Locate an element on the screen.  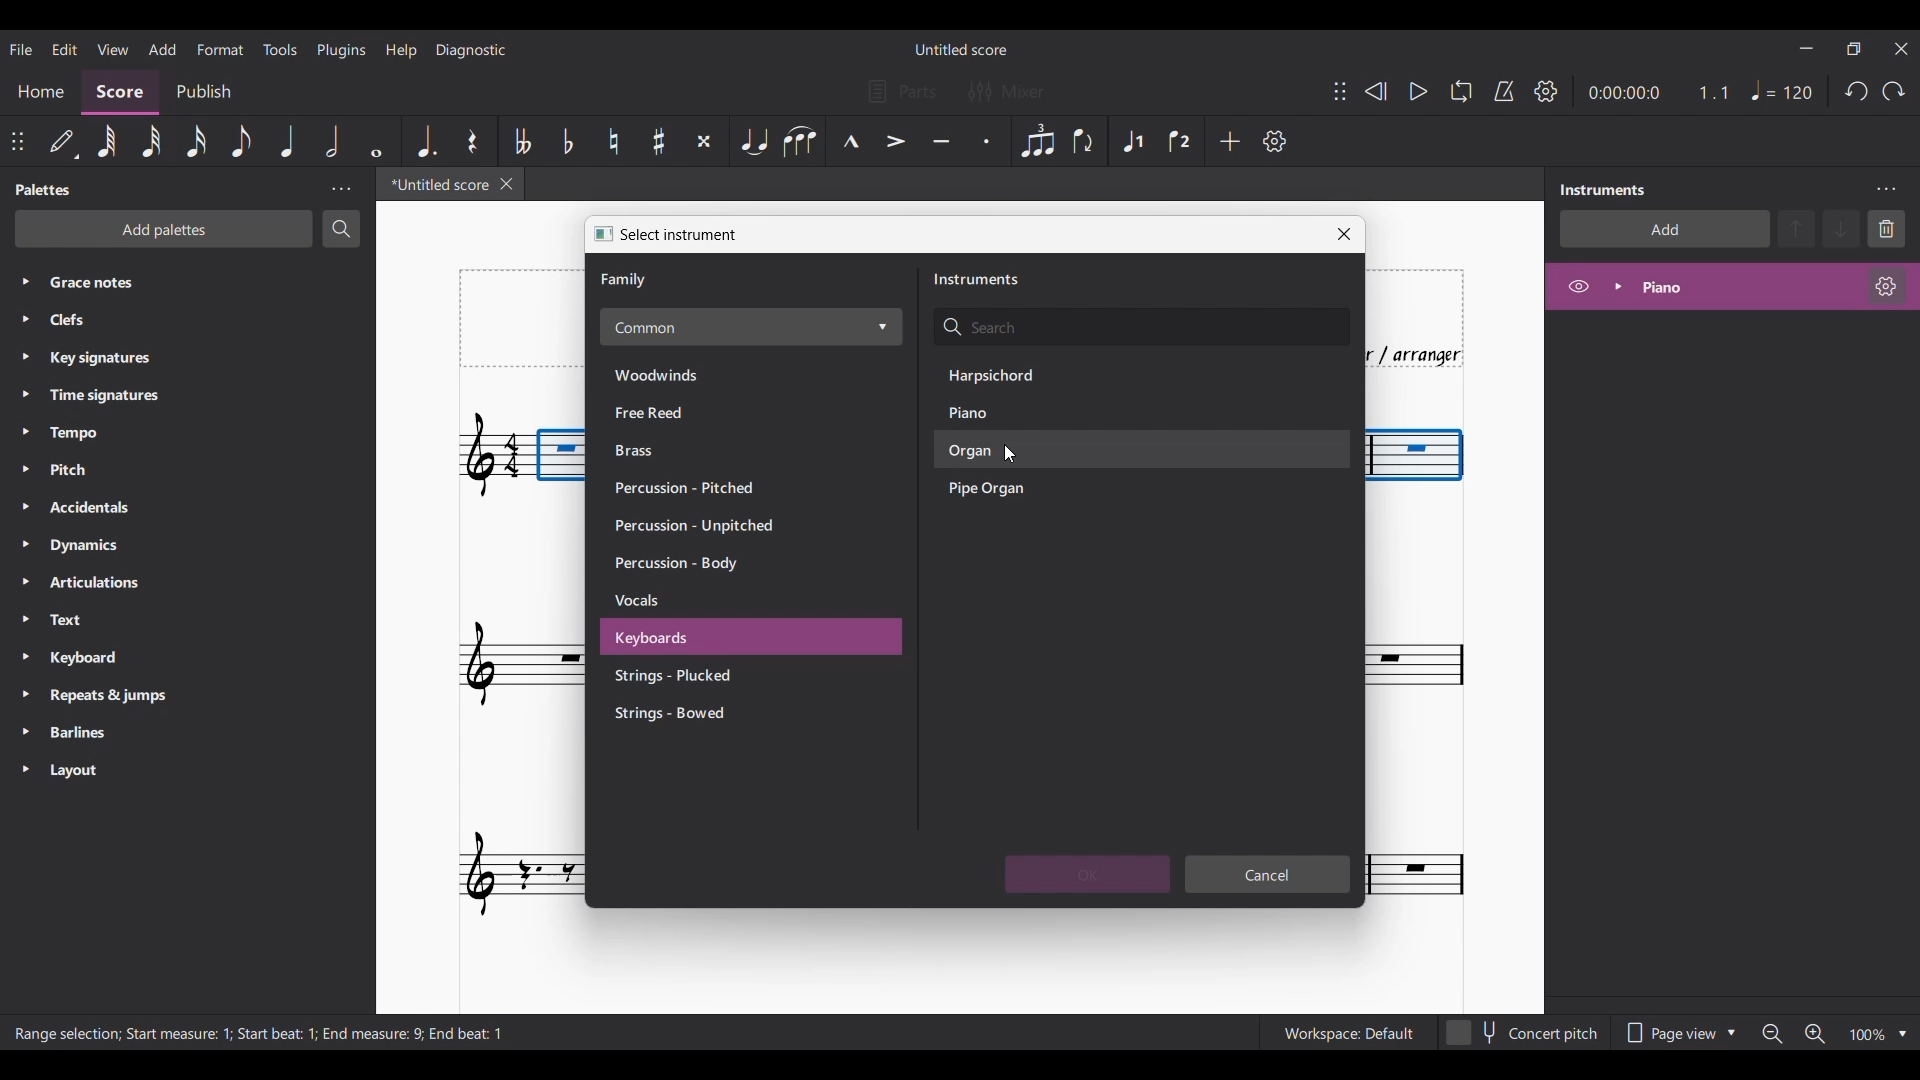
Close interface is located at coordinates (1901, 49).